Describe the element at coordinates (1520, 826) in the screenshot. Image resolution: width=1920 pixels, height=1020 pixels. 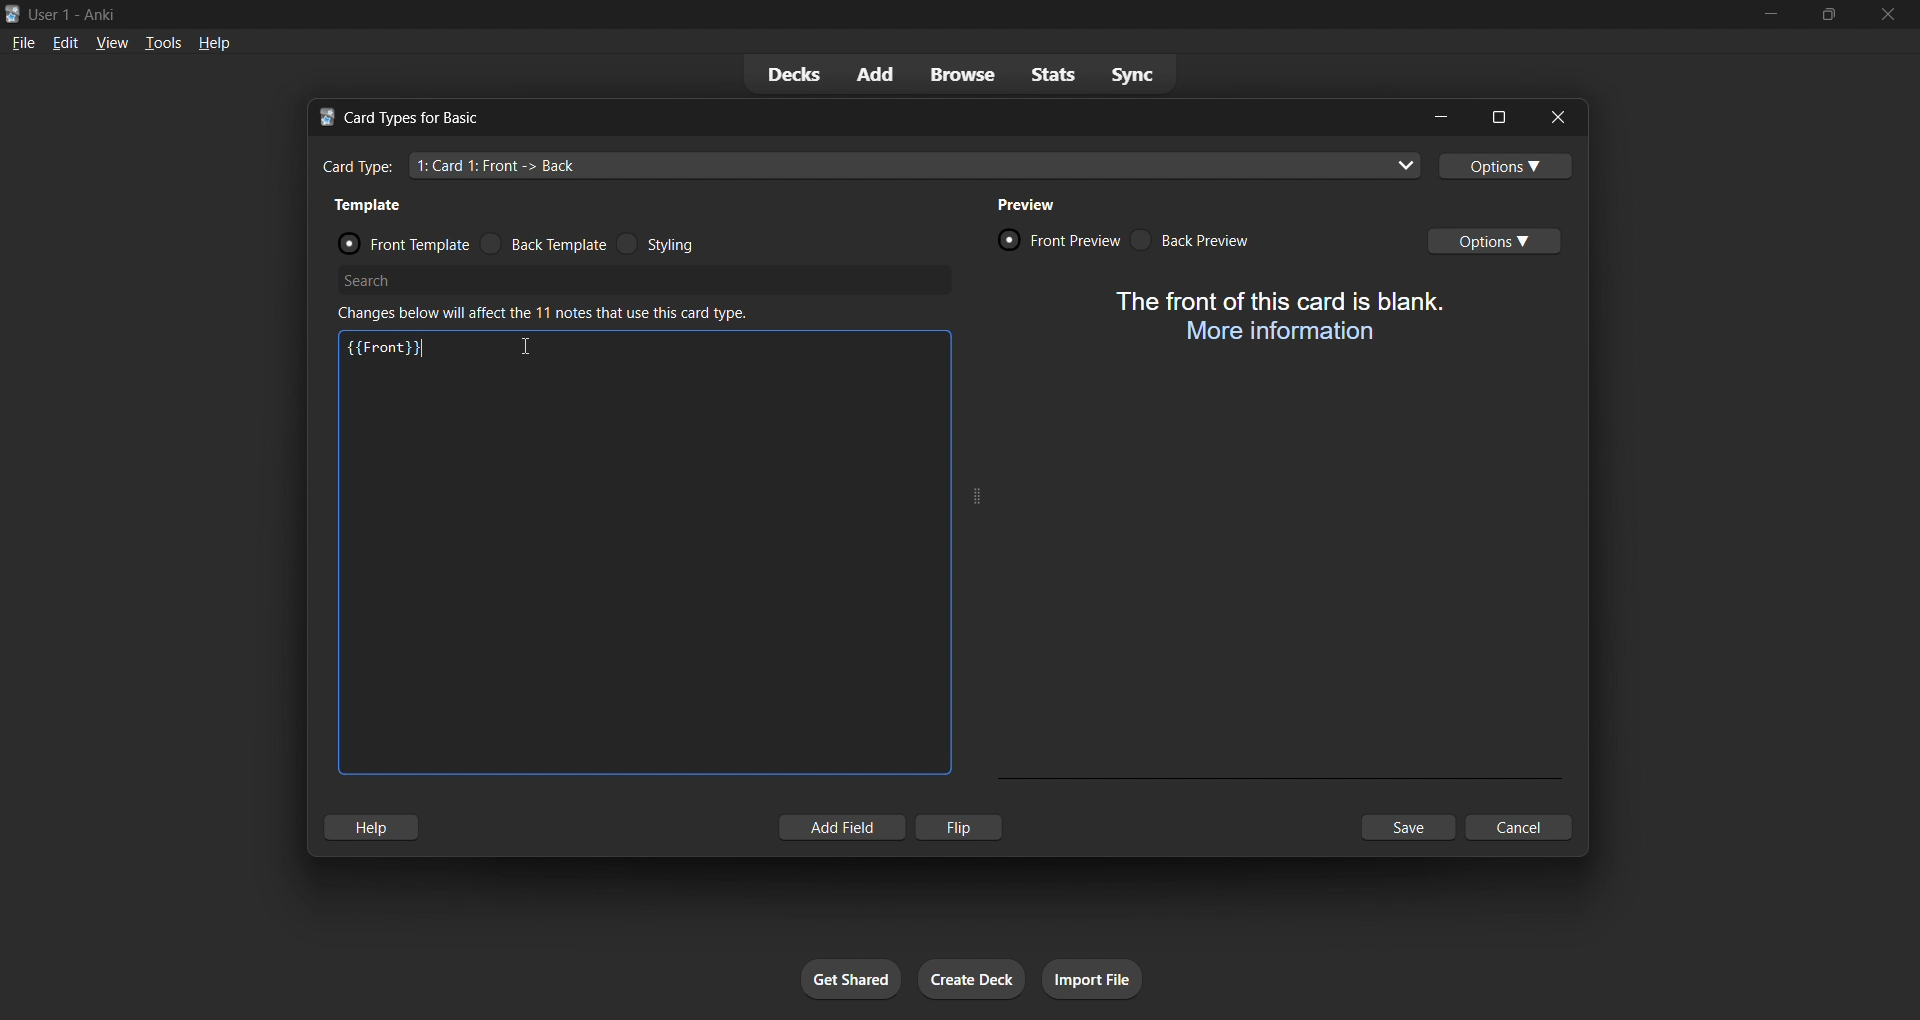
I see `cancel` at that location.